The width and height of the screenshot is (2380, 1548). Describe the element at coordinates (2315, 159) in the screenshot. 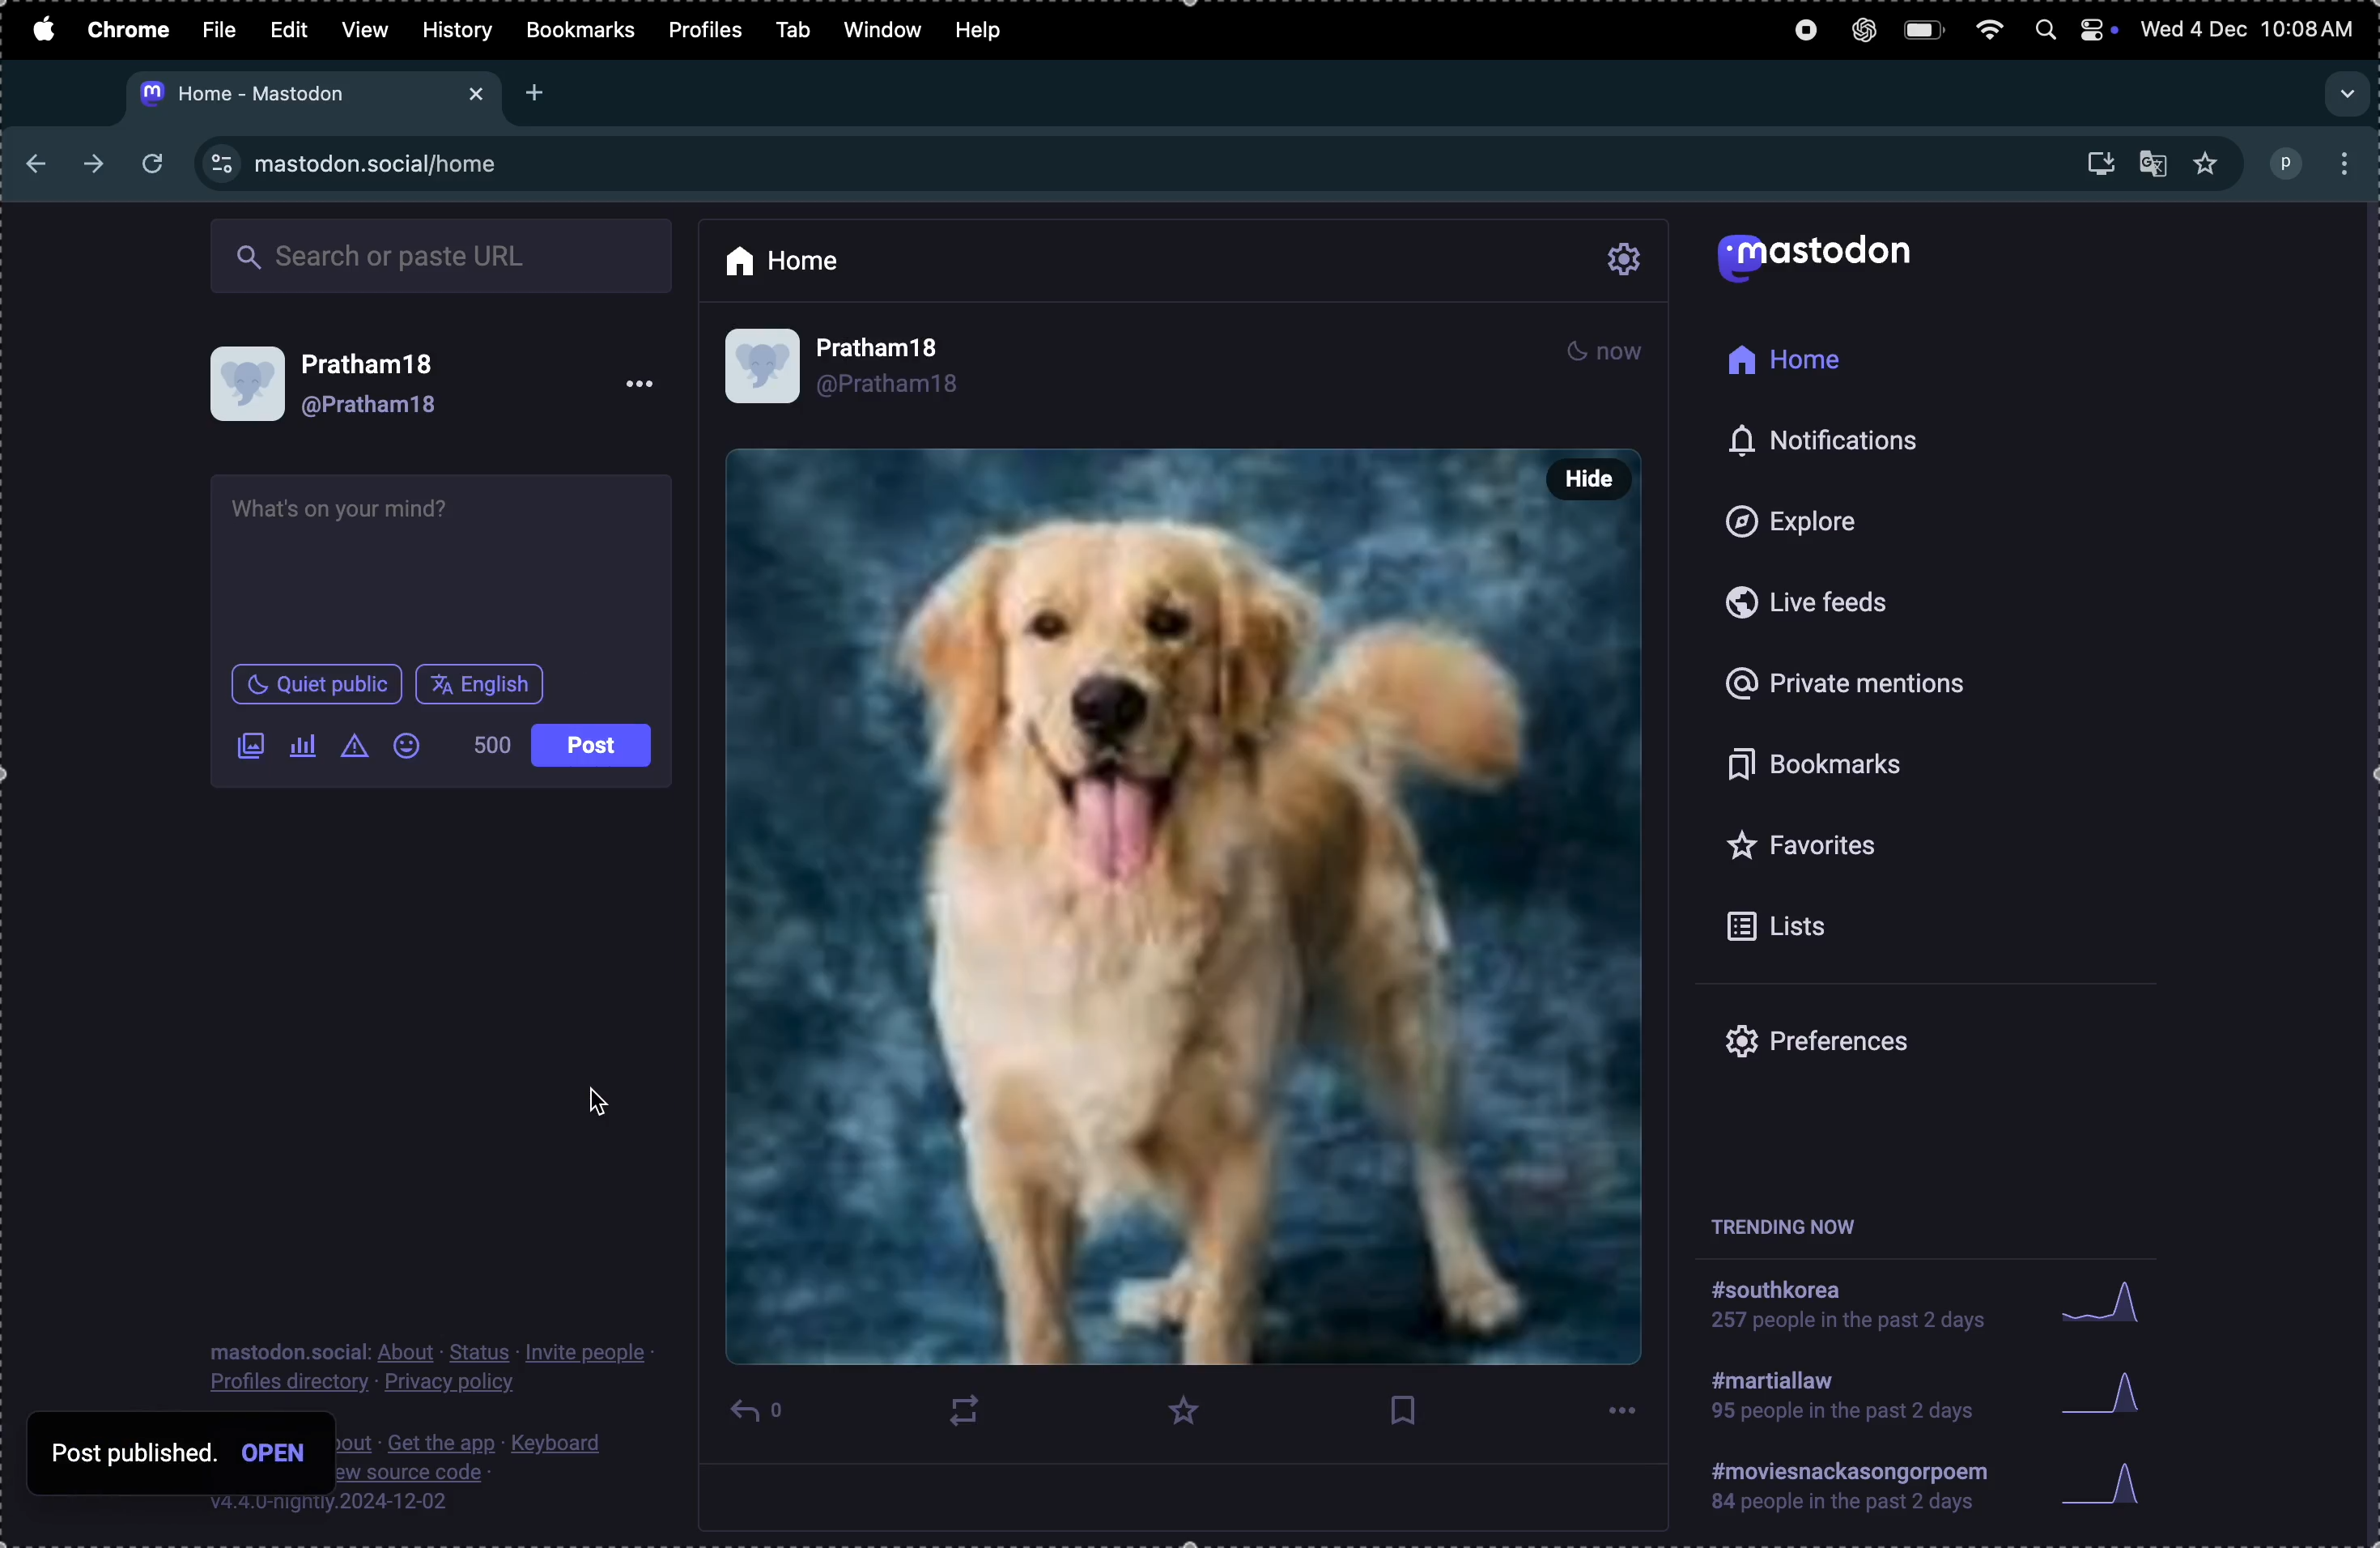

I see `profile` at that location.